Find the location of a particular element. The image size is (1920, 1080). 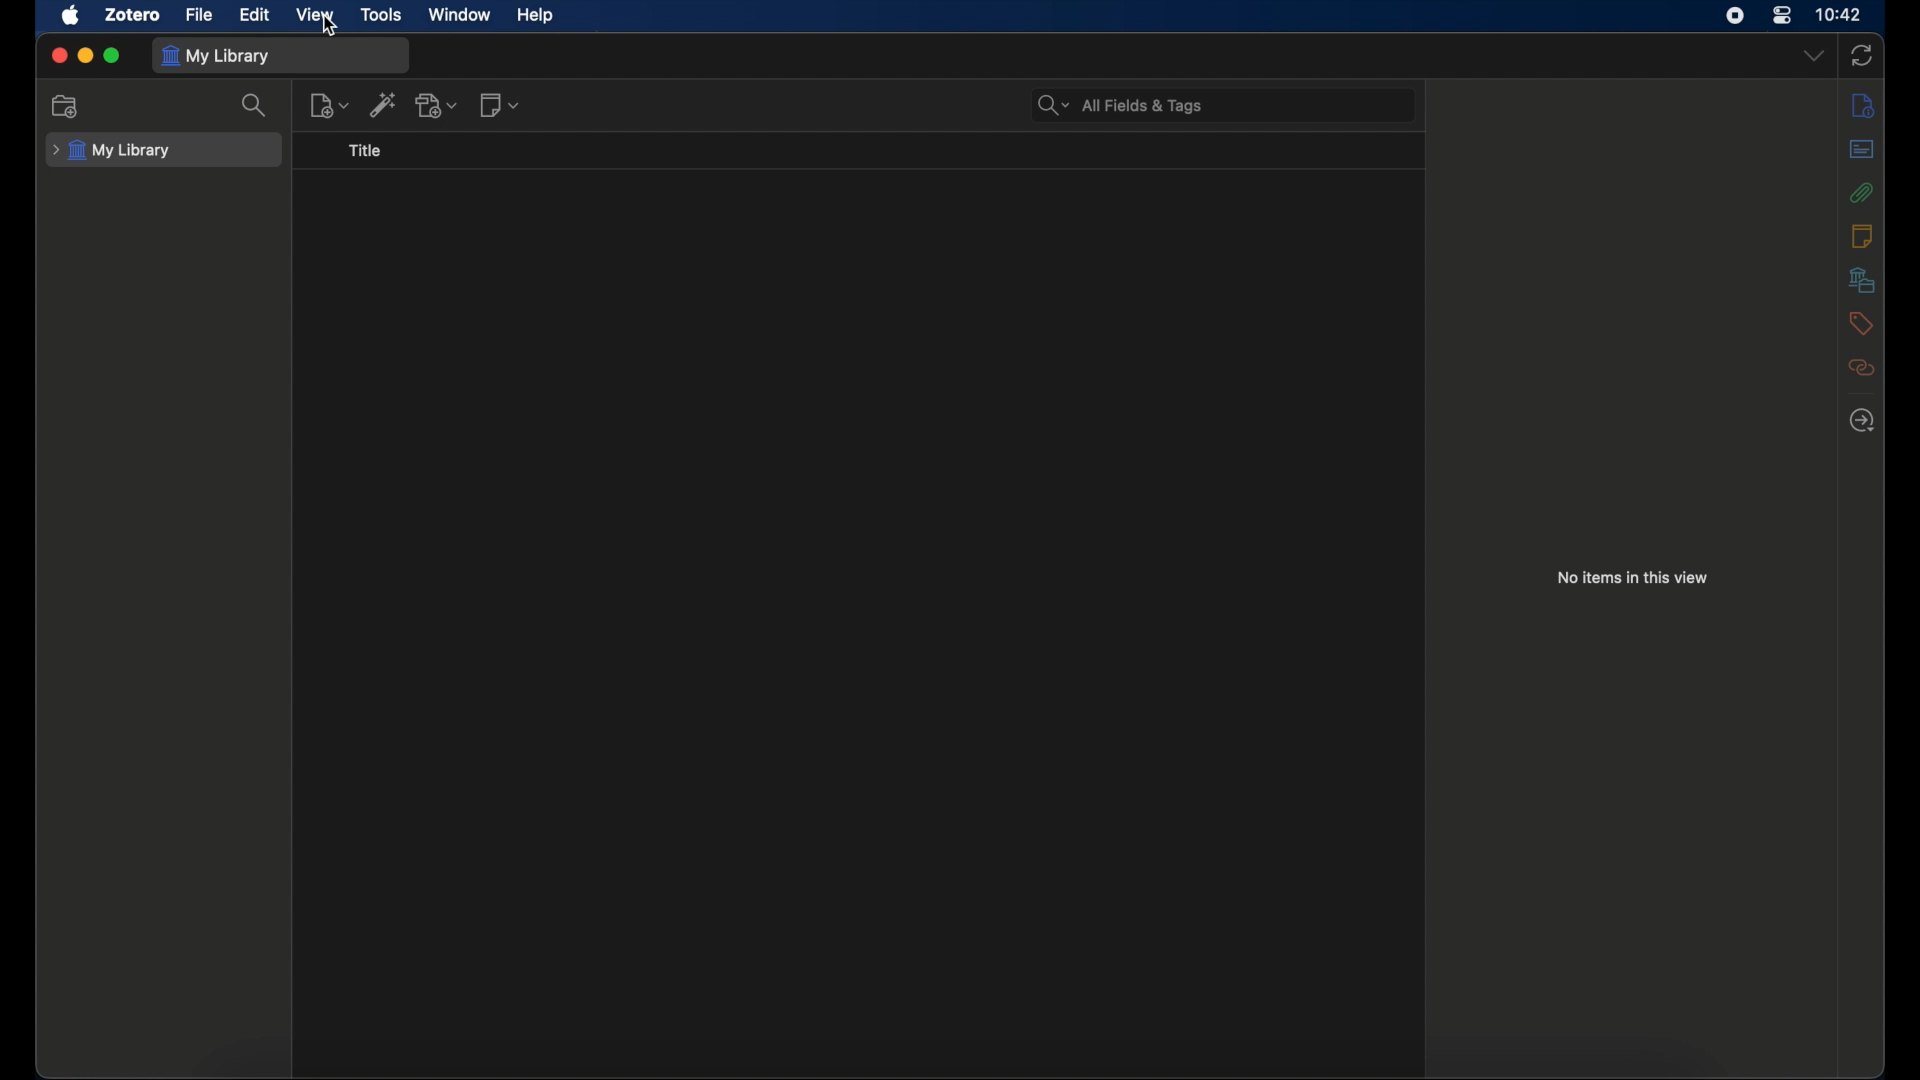

notes is located at coordinates (1862, 236).